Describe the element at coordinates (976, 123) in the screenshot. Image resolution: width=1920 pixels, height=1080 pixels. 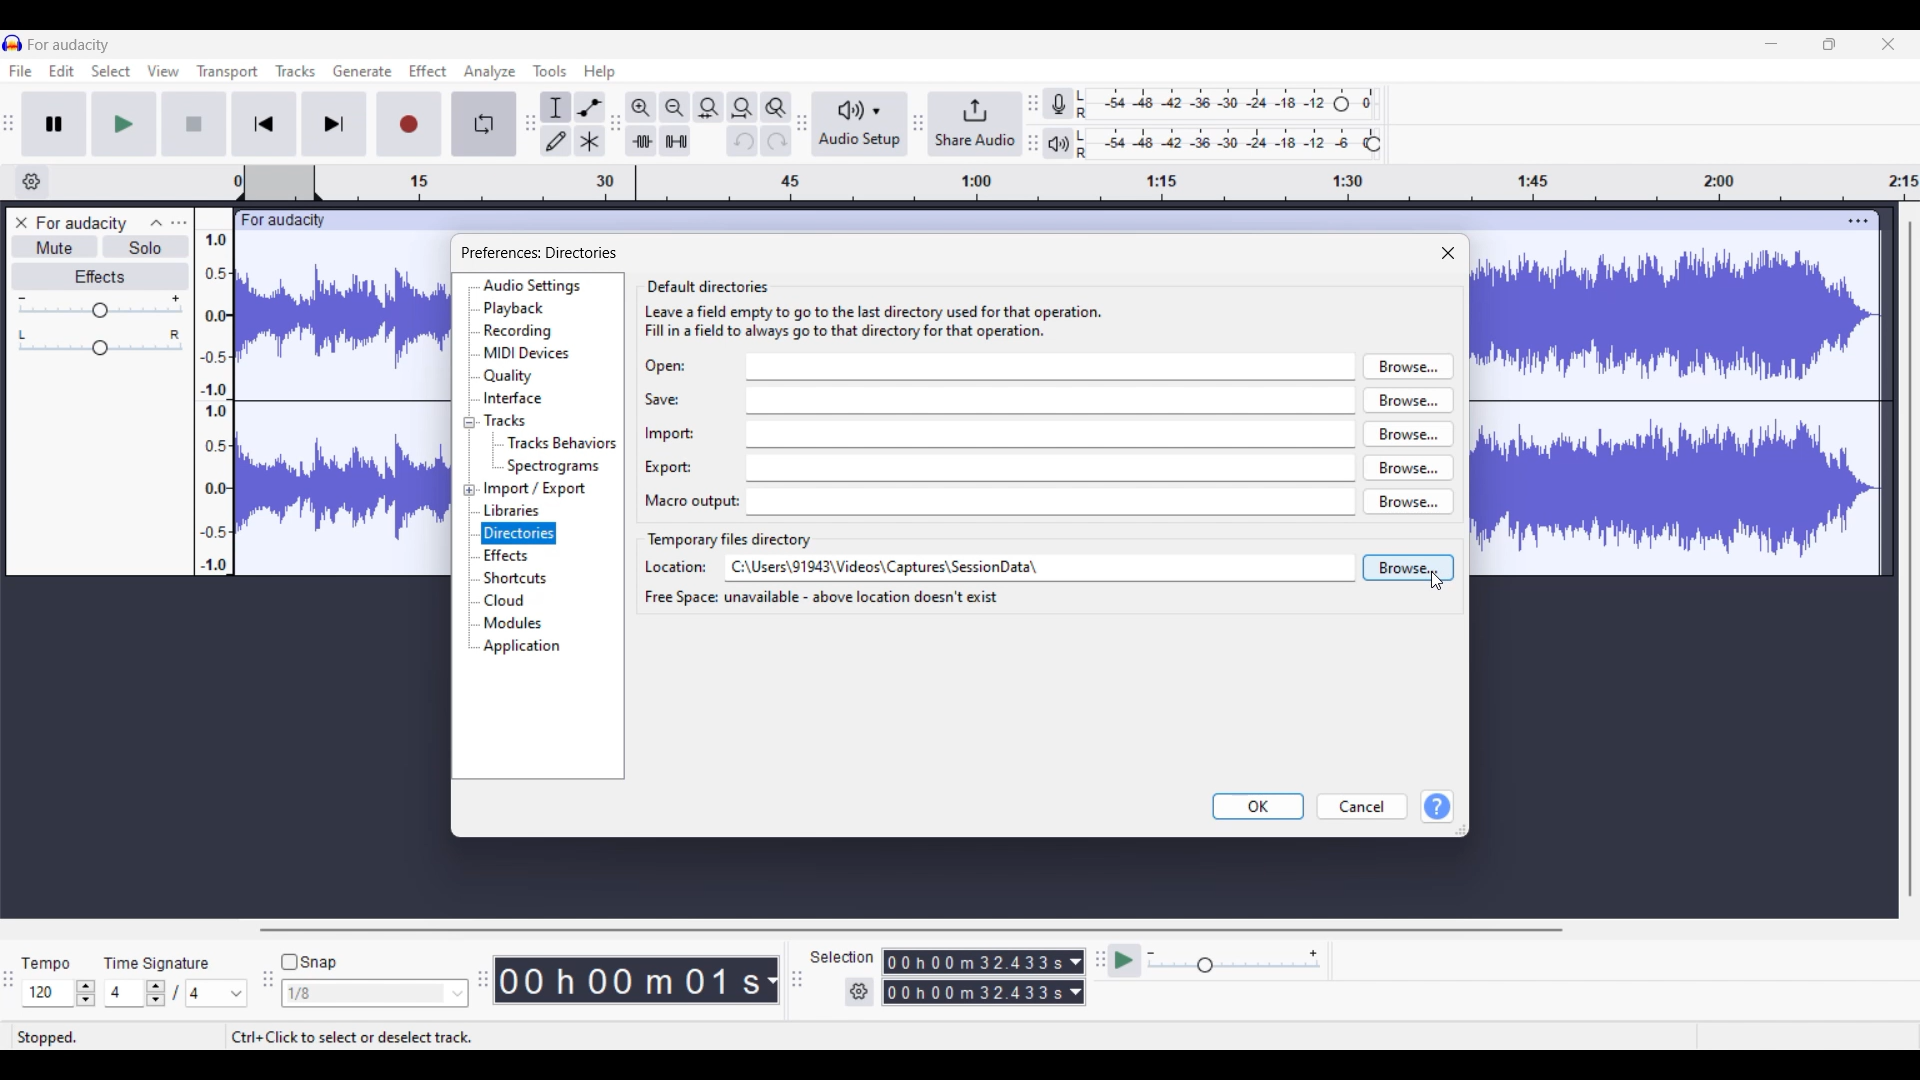
I see `Share audio` at that location.